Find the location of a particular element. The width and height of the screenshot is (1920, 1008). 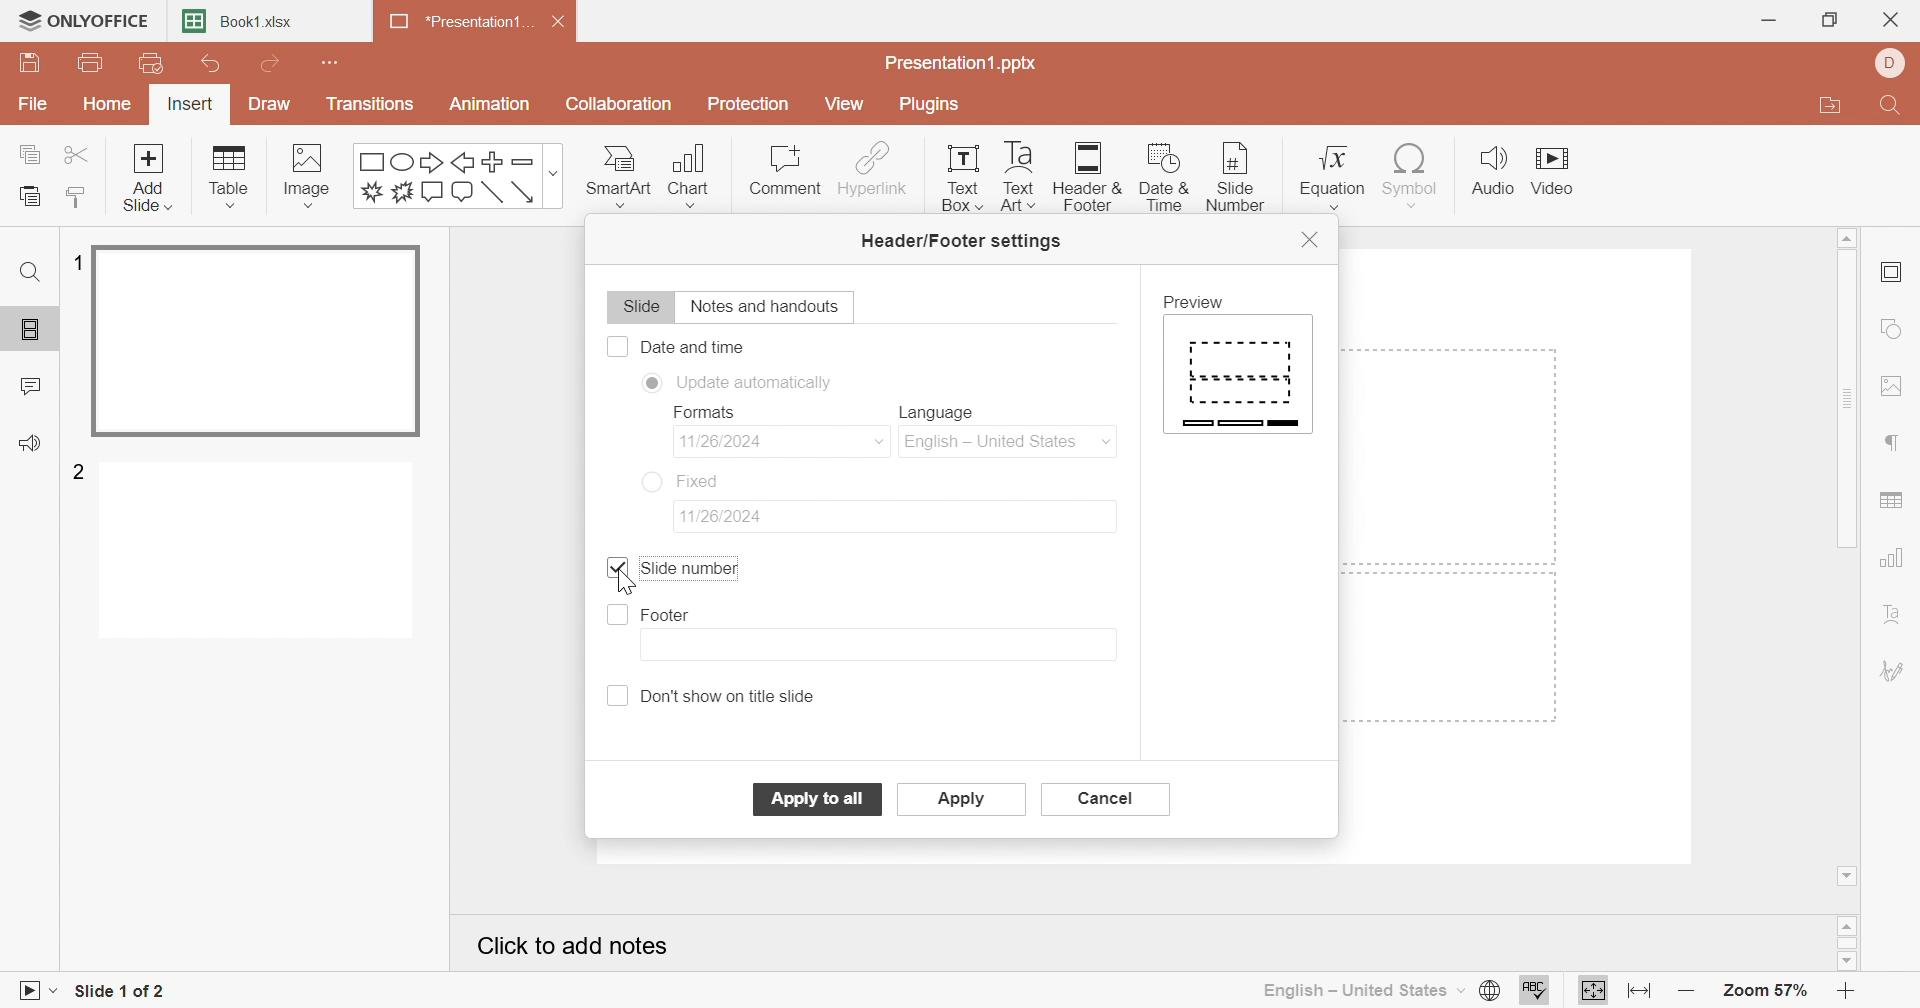

cursor is located at coordinates (1238, 174).